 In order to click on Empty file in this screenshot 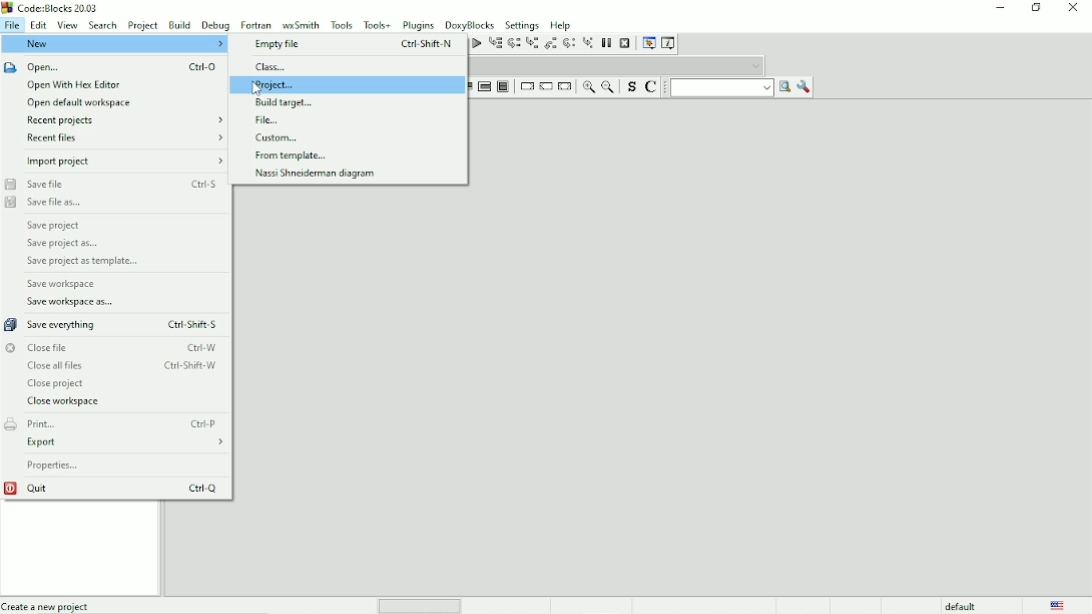, I will do `click(355, 45)`.